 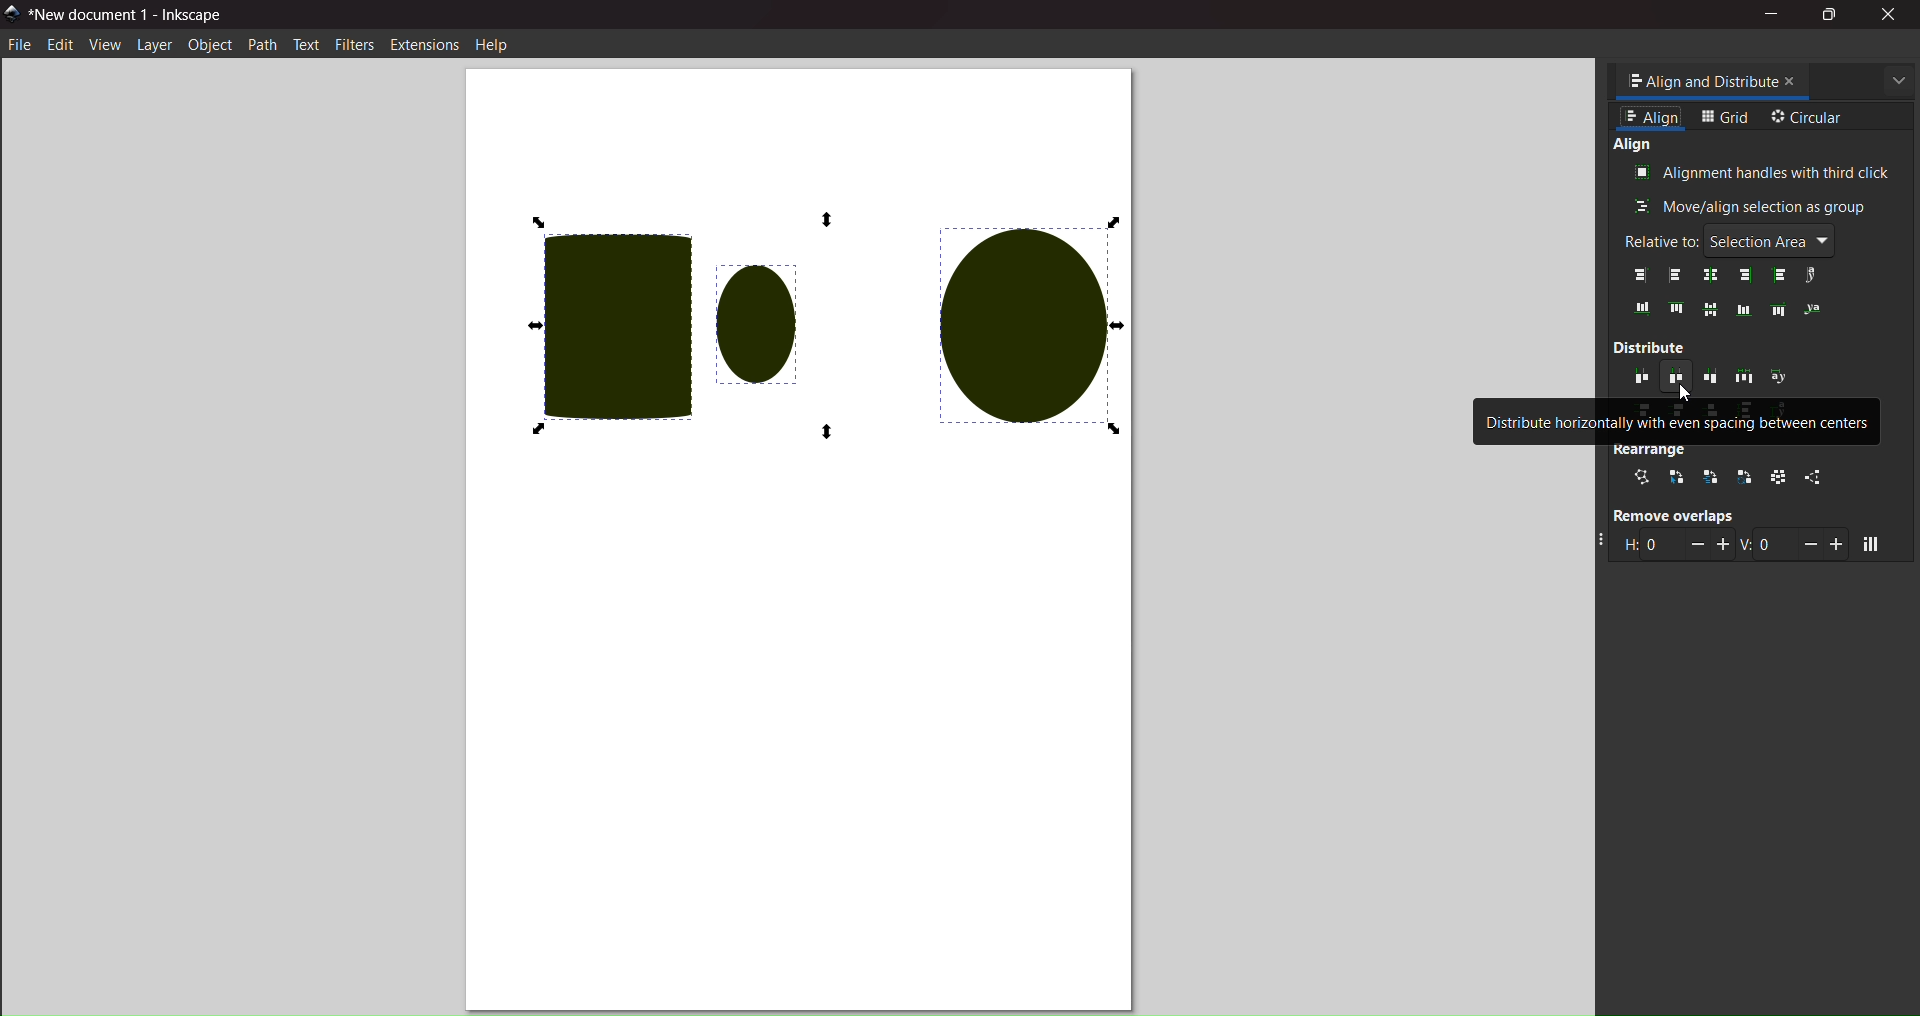 I want to click on selection order, so click(x=1676, y=476).